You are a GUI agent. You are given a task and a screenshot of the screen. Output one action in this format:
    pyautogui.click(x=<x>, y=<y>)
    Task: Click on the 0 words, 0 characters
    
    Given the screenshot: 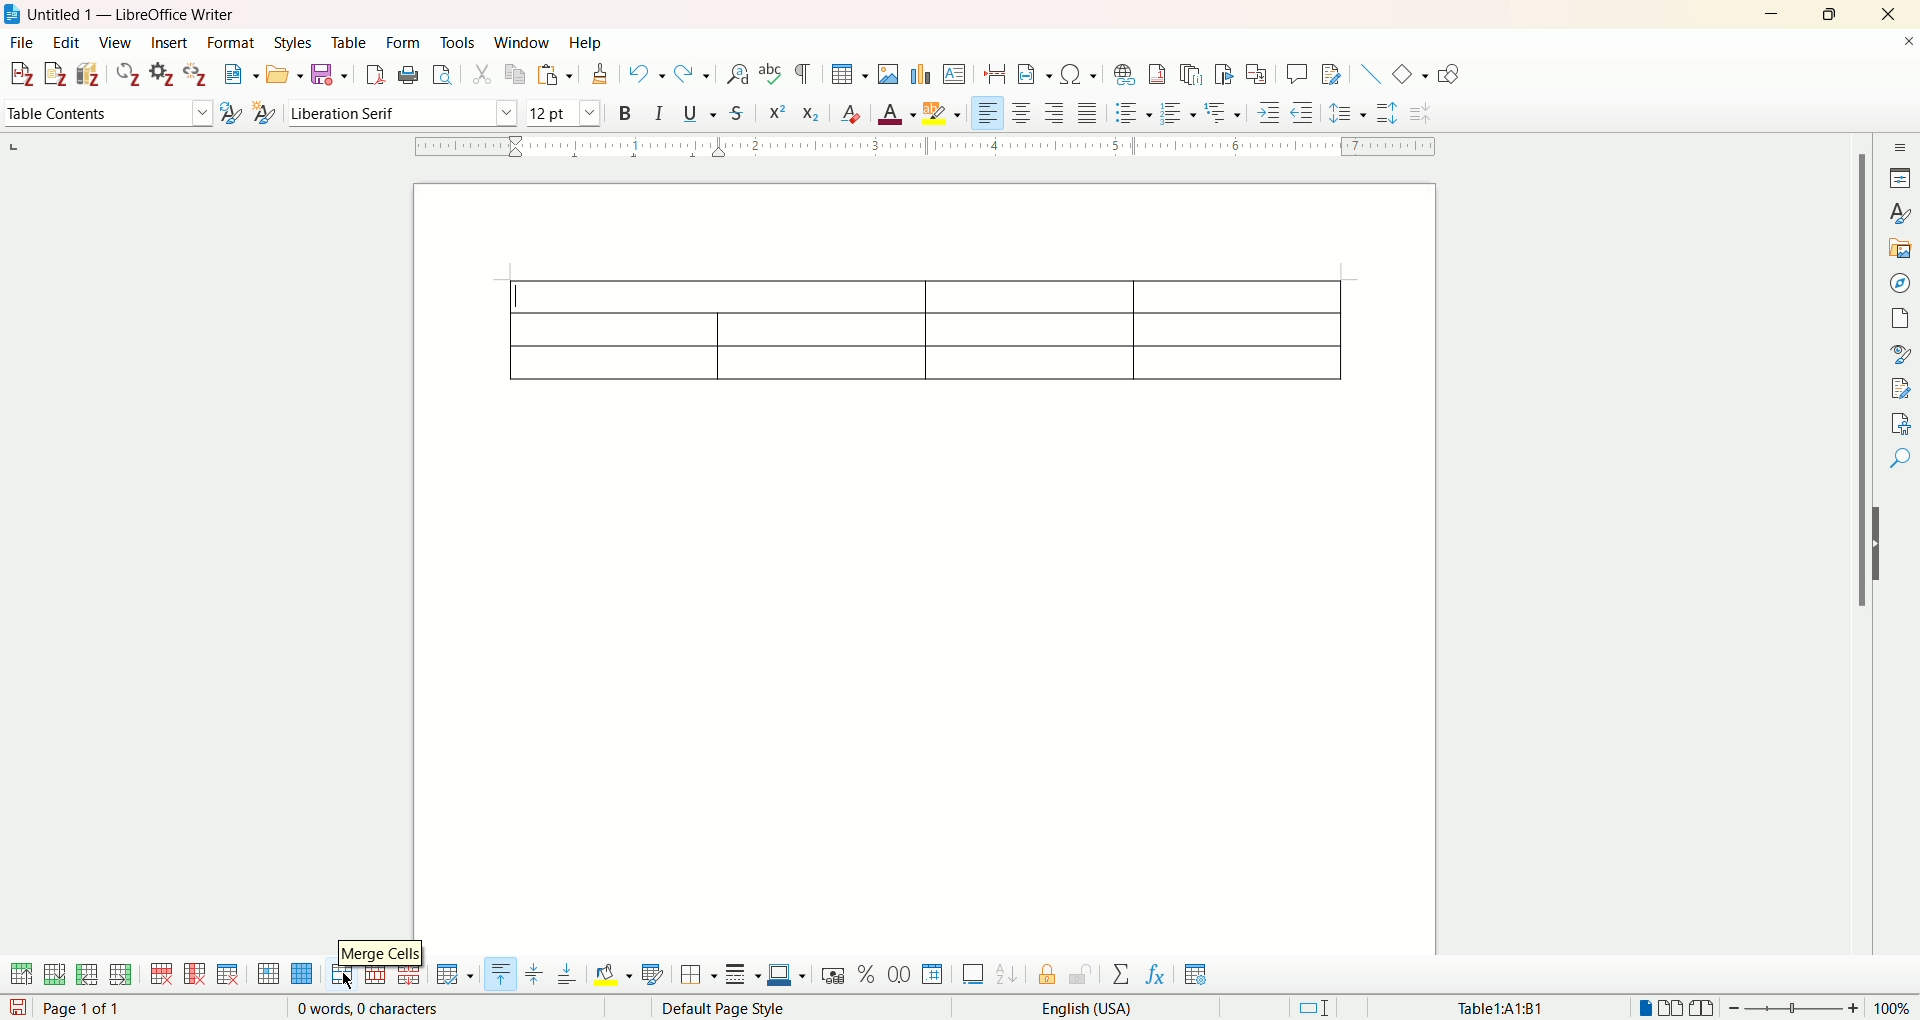 What is the action you would take?
    pyautogui.click(x=371, y=1007)
    